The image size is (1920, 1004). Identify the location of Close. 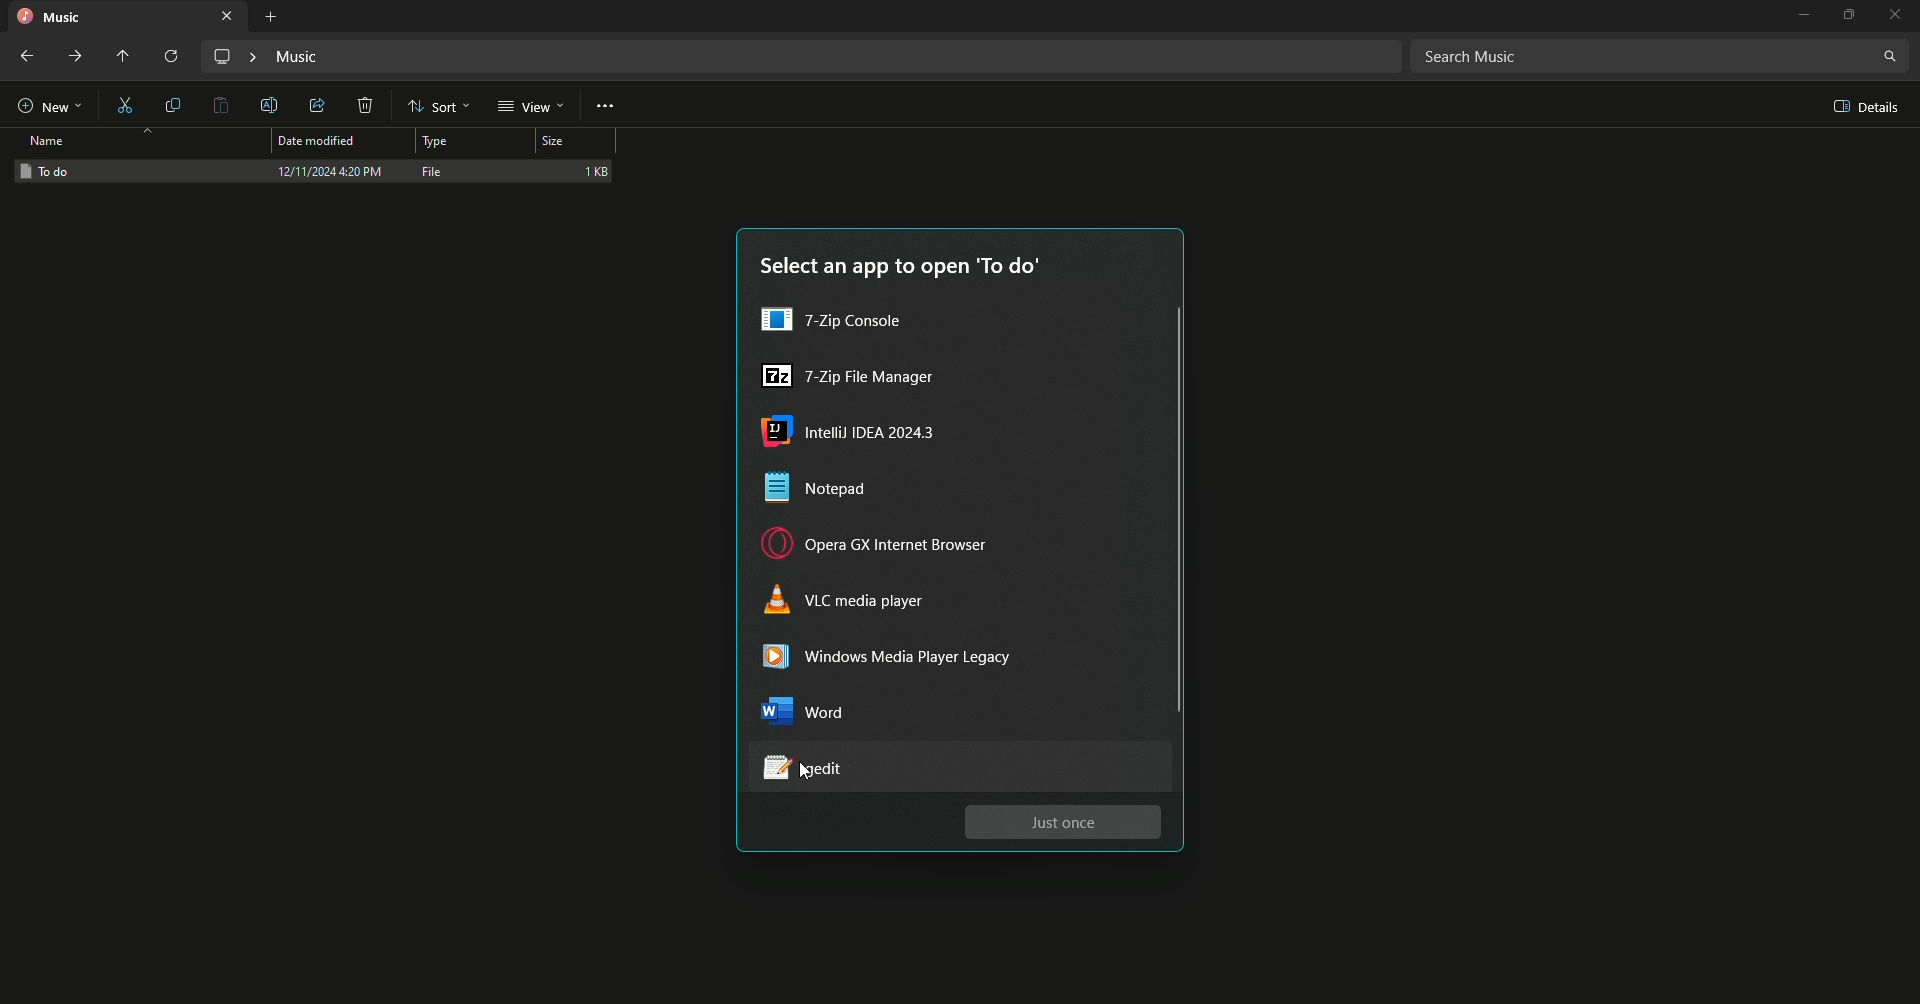
(1897, 15).